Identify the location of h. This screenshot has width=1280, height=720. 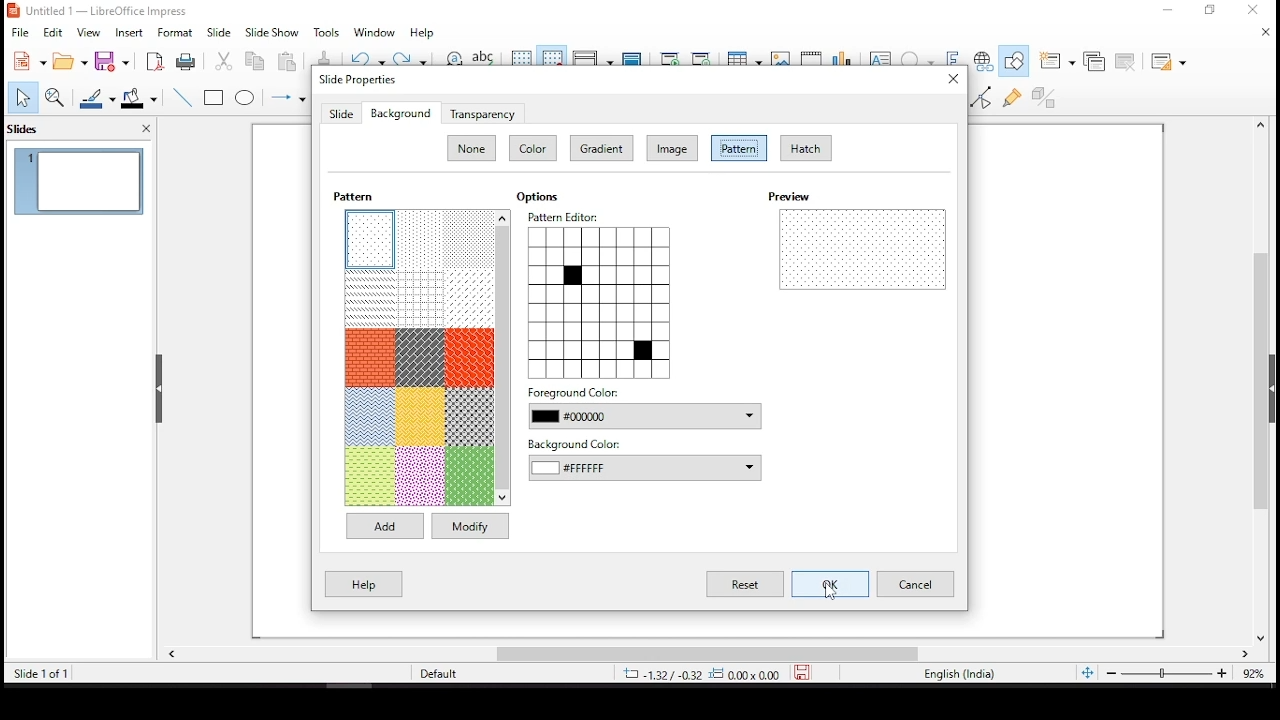
(805, 147).